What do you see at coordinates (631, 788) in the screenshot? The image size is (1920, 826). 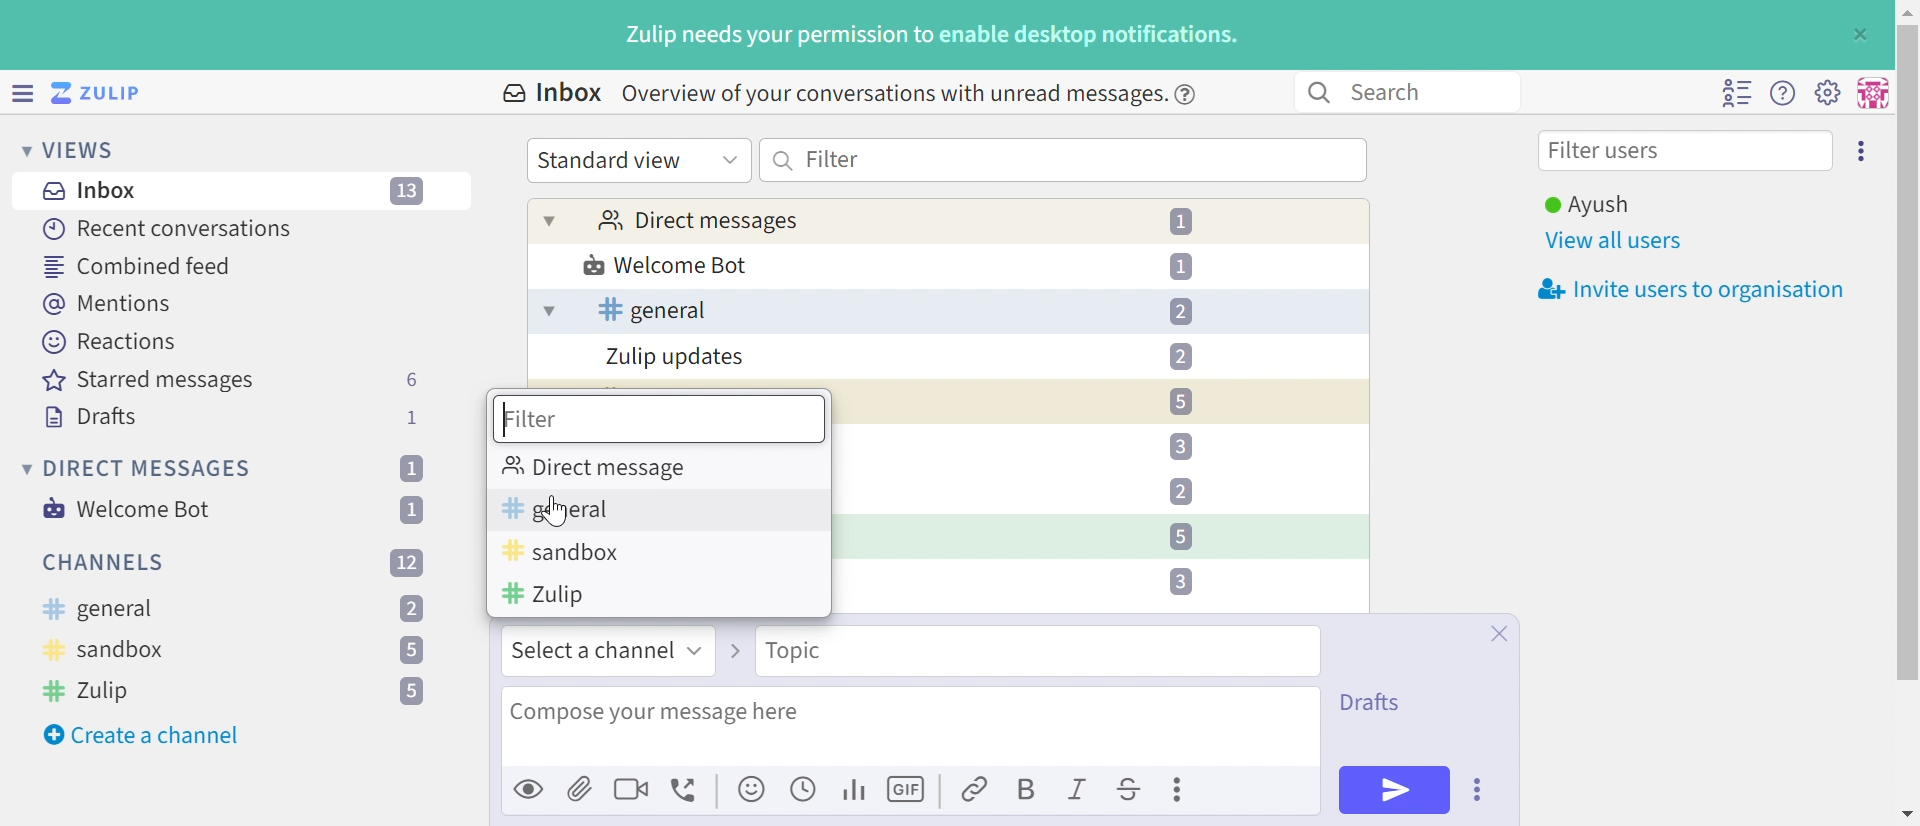 I see `Add video call` at bounding box center [631, 788].